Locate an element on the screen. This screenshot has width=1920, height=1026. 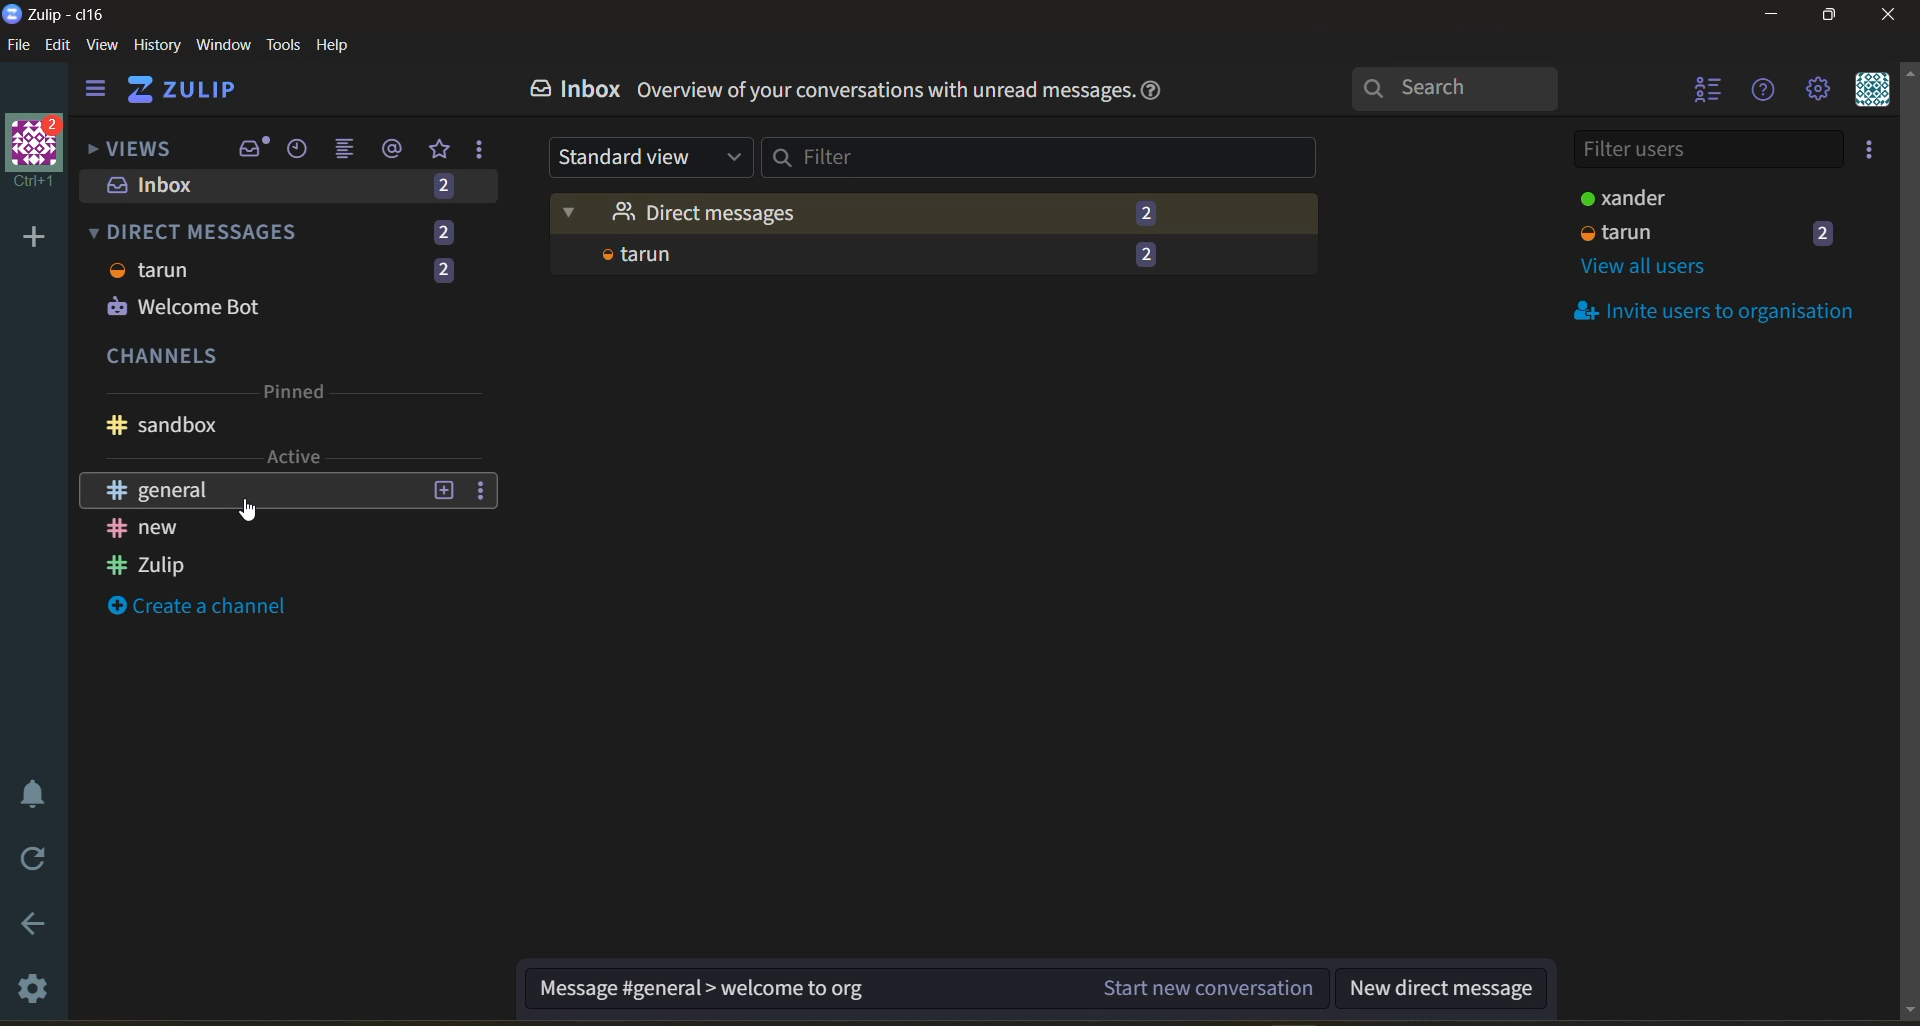
app name and organisation name is located at coordinates (54, 15).